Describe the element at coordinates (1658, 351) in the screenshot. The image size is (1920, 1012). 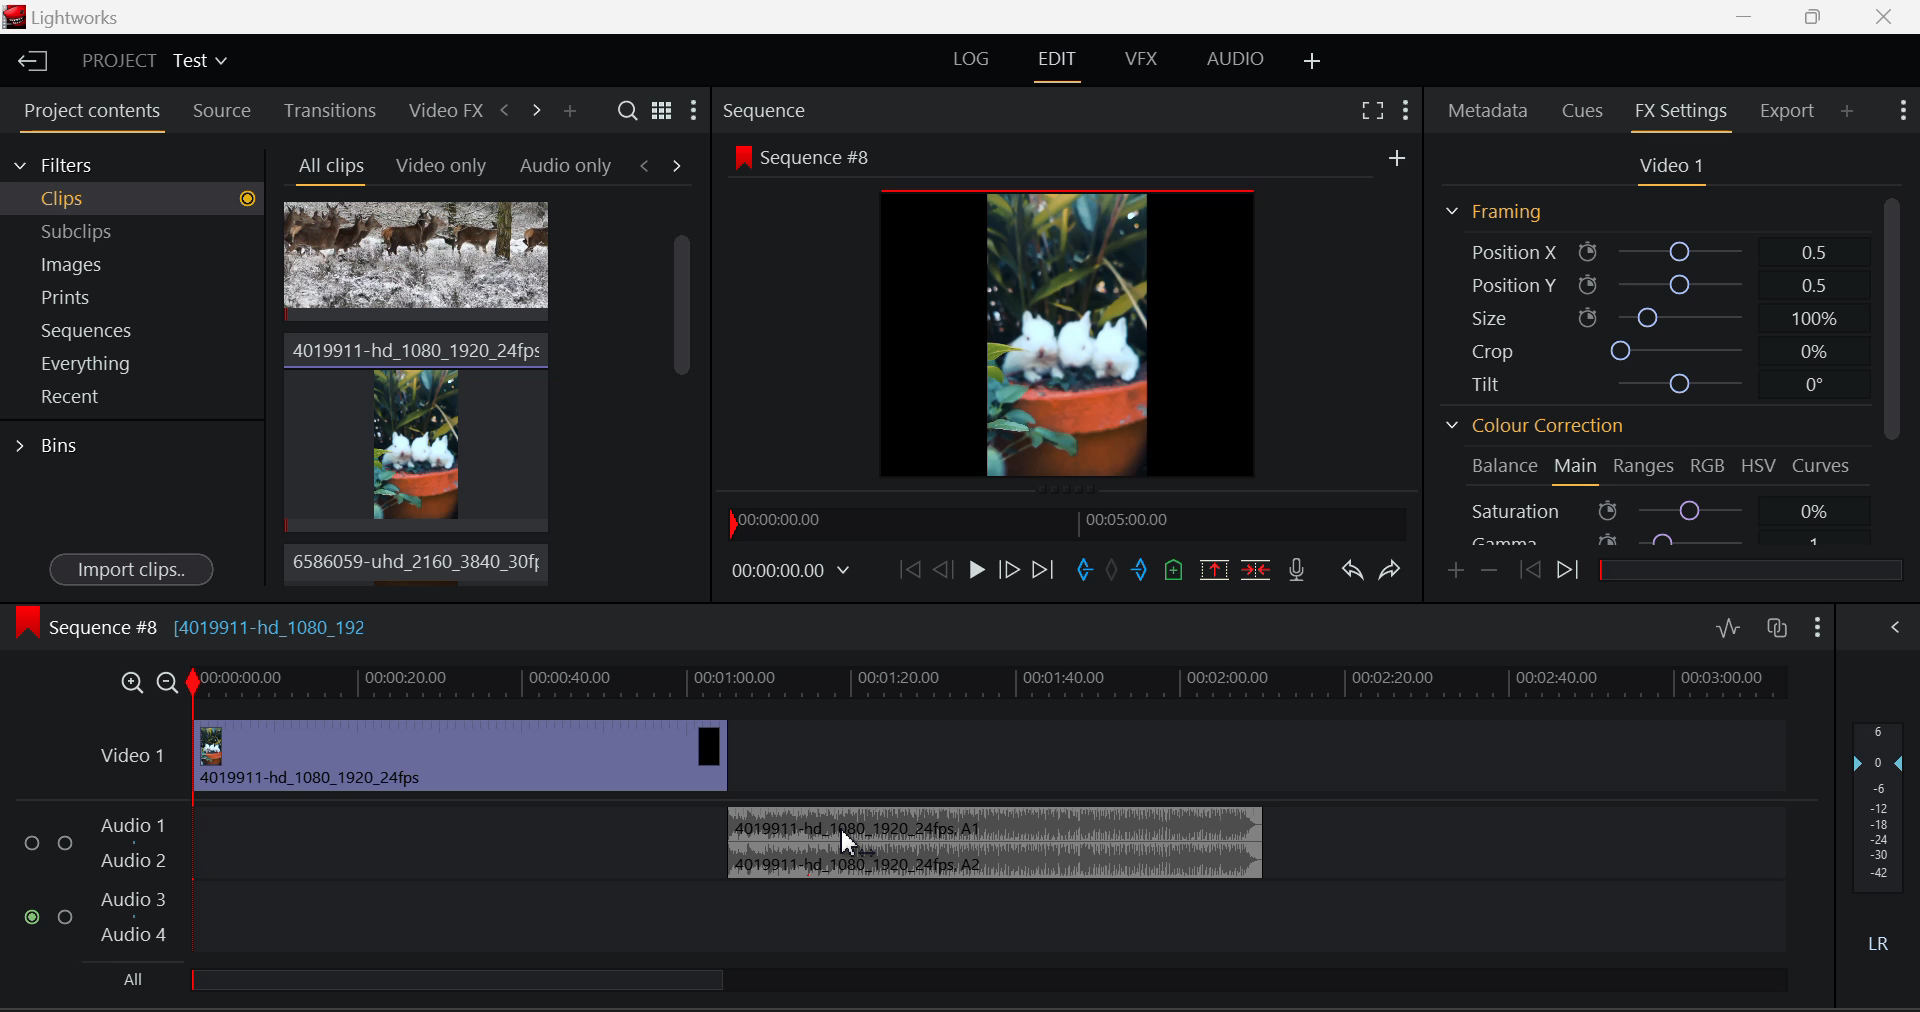
I see `Crop` at that location.